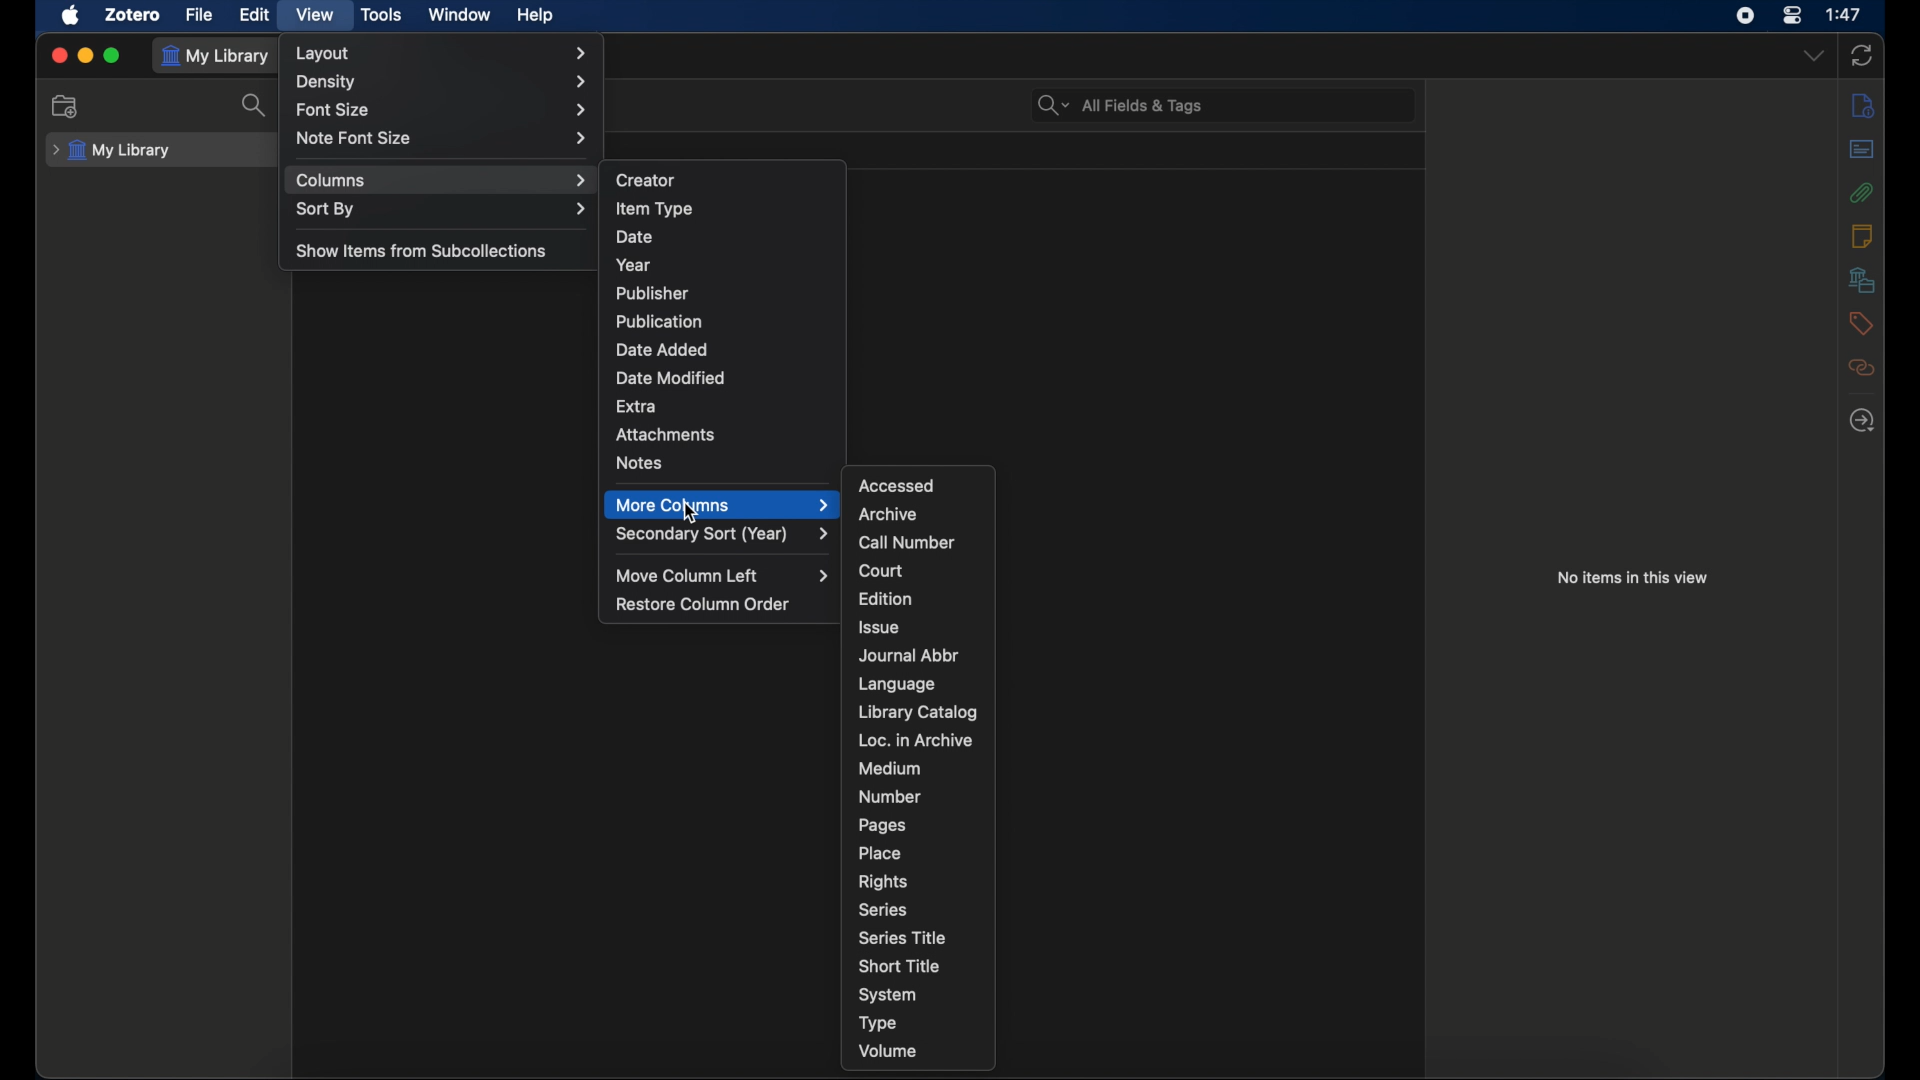 This screenshot has width=1920, height=1080. Describe the element at coordinates (722, 505) in the screenshot. I see `more columns` at that location.